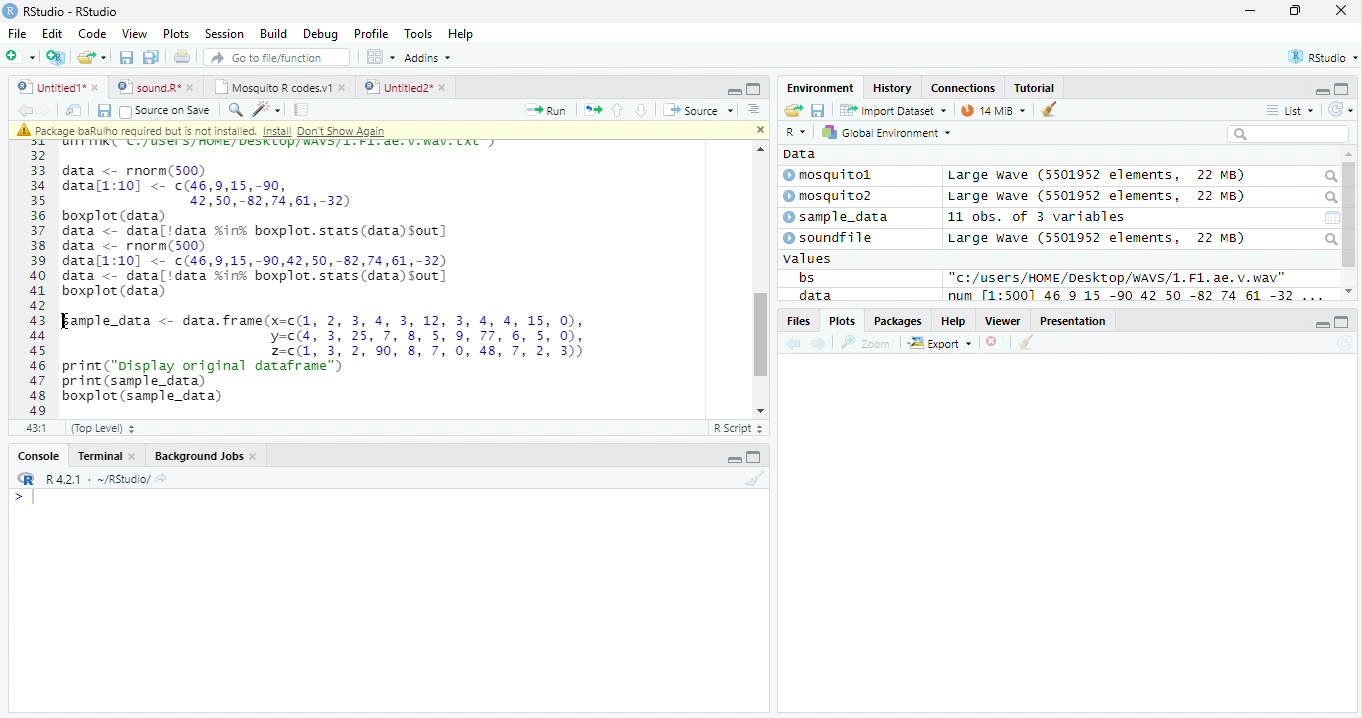  Describe the element at coordinates (1329, 177) in the screenshot. I see `search` at that location.